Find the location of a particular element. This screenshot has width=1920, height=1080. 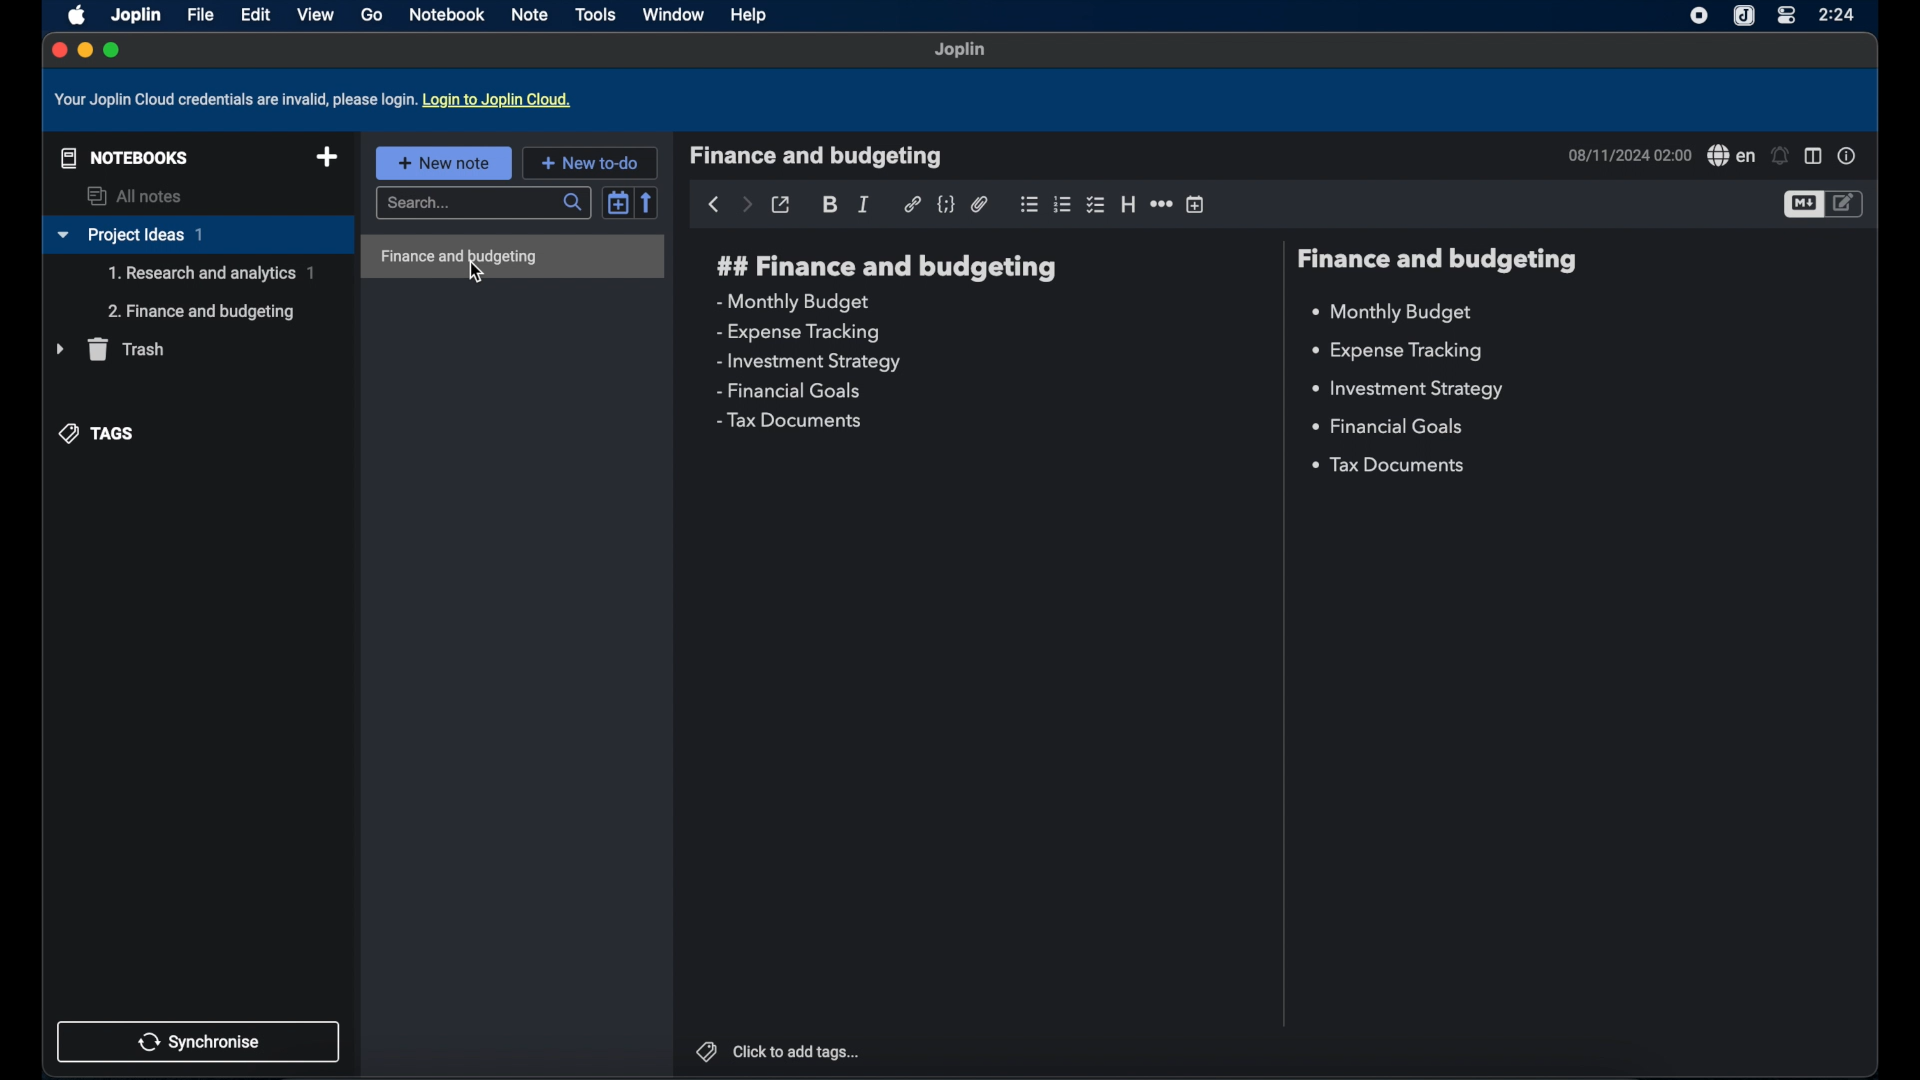

trash menu is located at coordinates (110, 349).